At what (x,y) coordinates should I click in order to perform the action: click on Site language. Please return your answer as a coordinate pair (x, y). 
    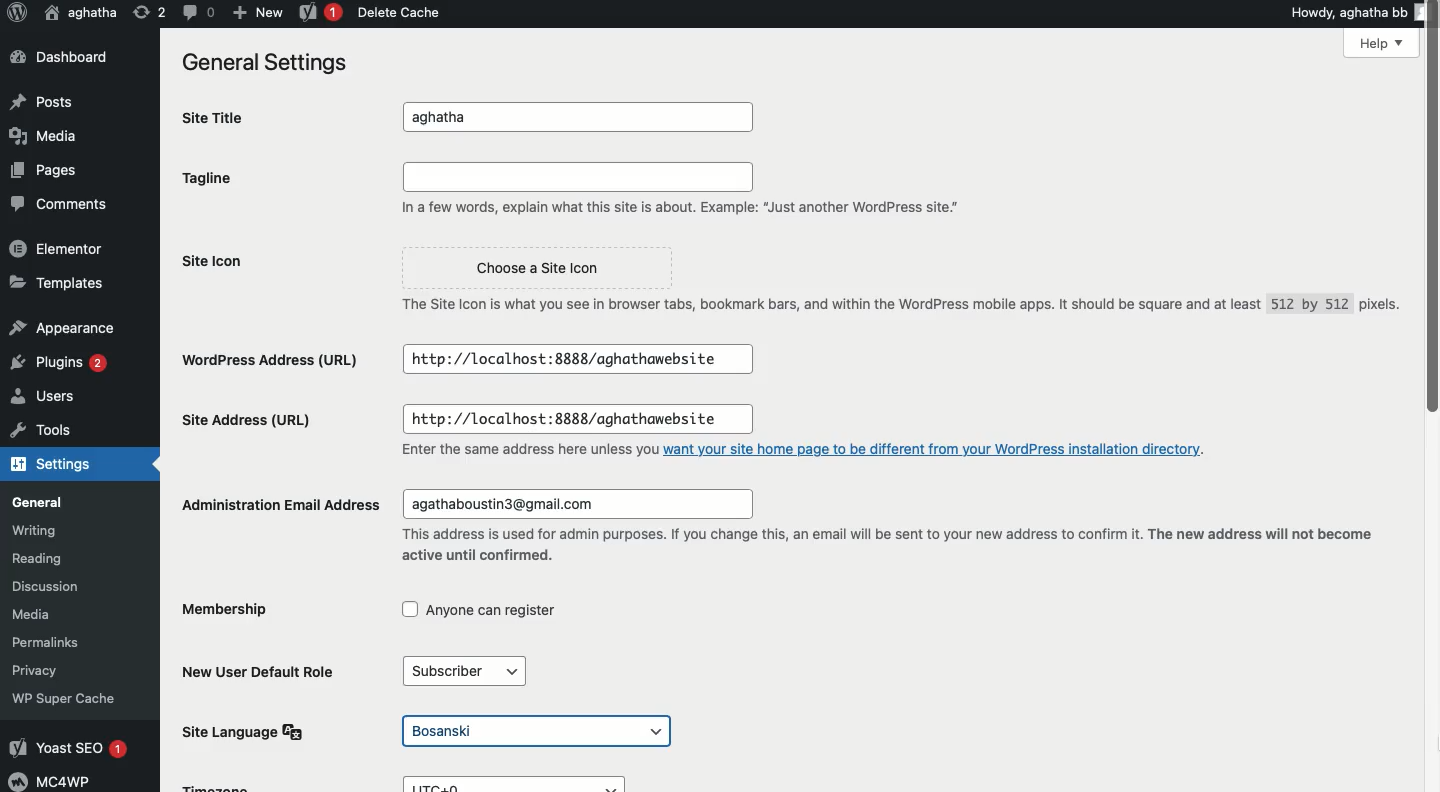
    Looking at the image, I should click on (249, 731).